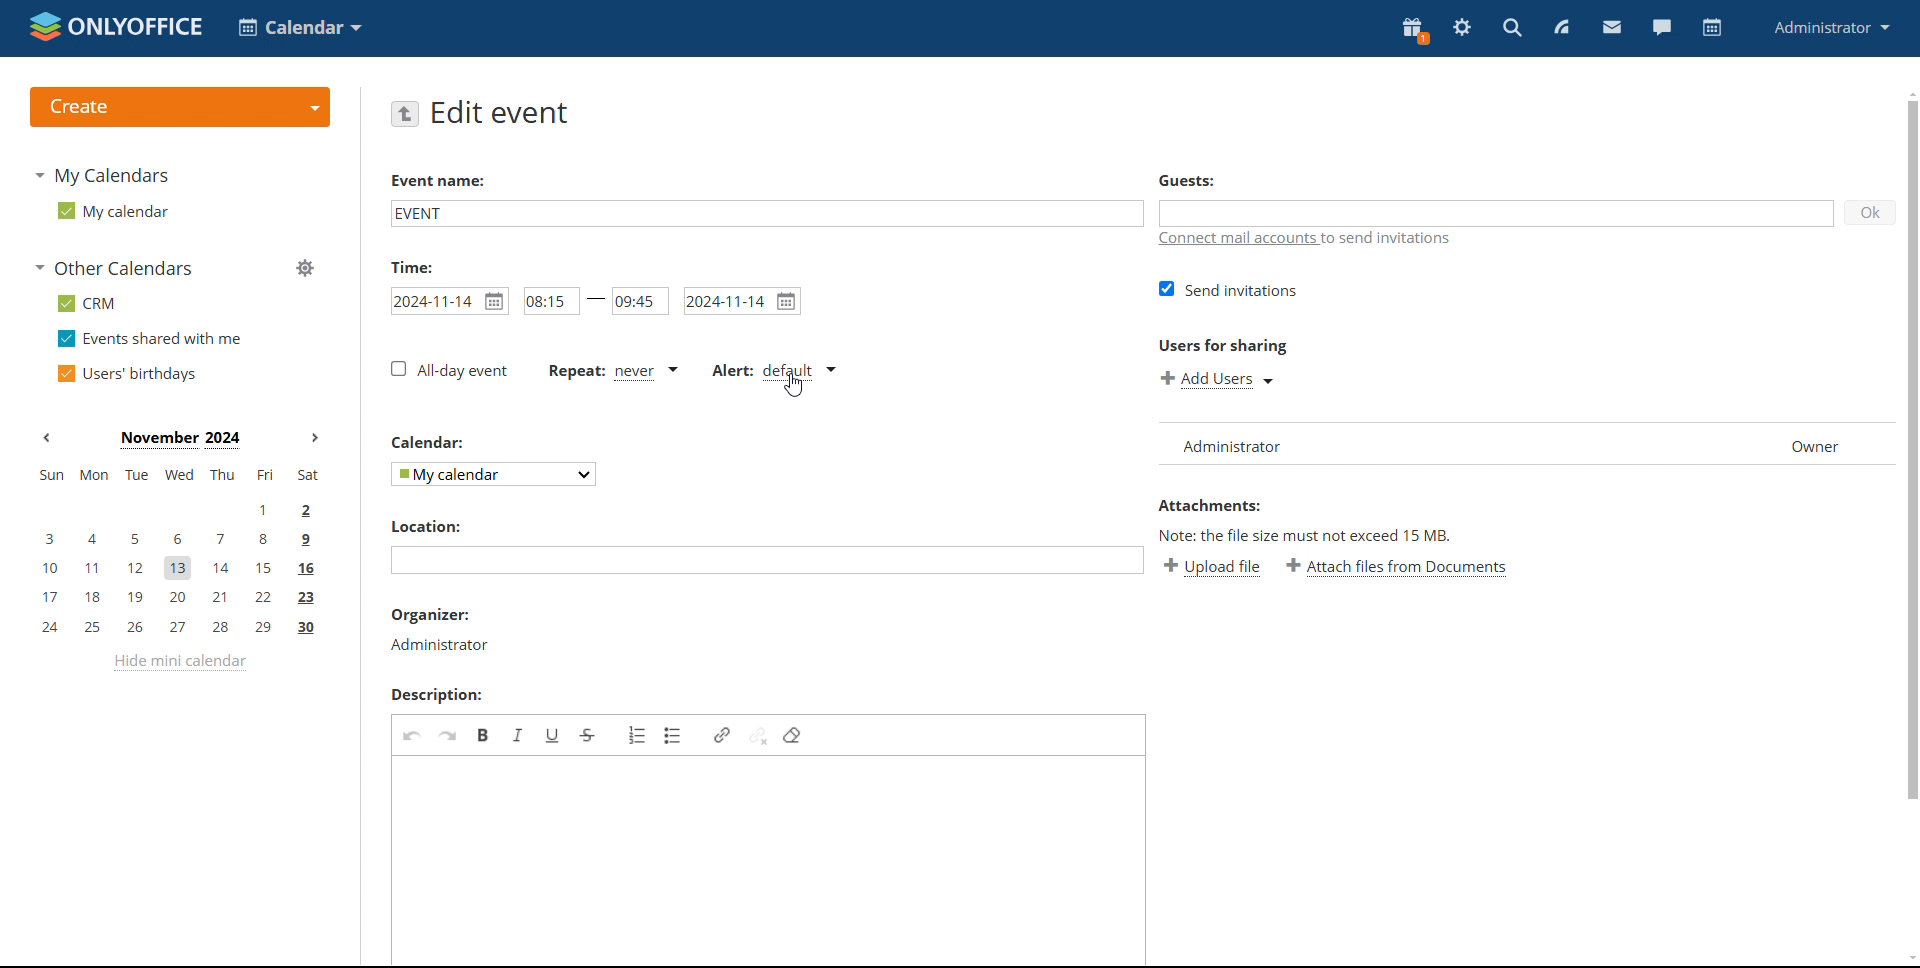 This screenshot has width=1920, height=968. I want to click on go back, so click(406, 113).